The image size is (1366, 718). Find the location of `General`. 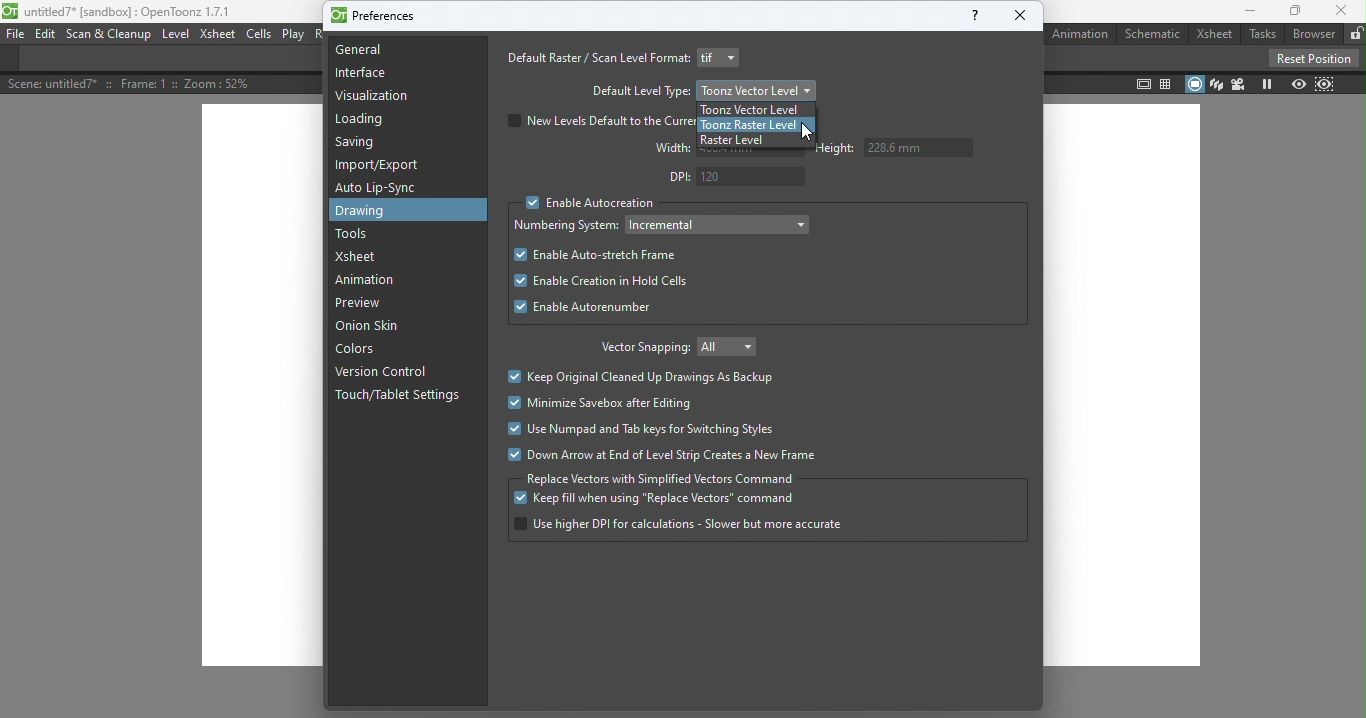

General is located at coordinates (368, 52).